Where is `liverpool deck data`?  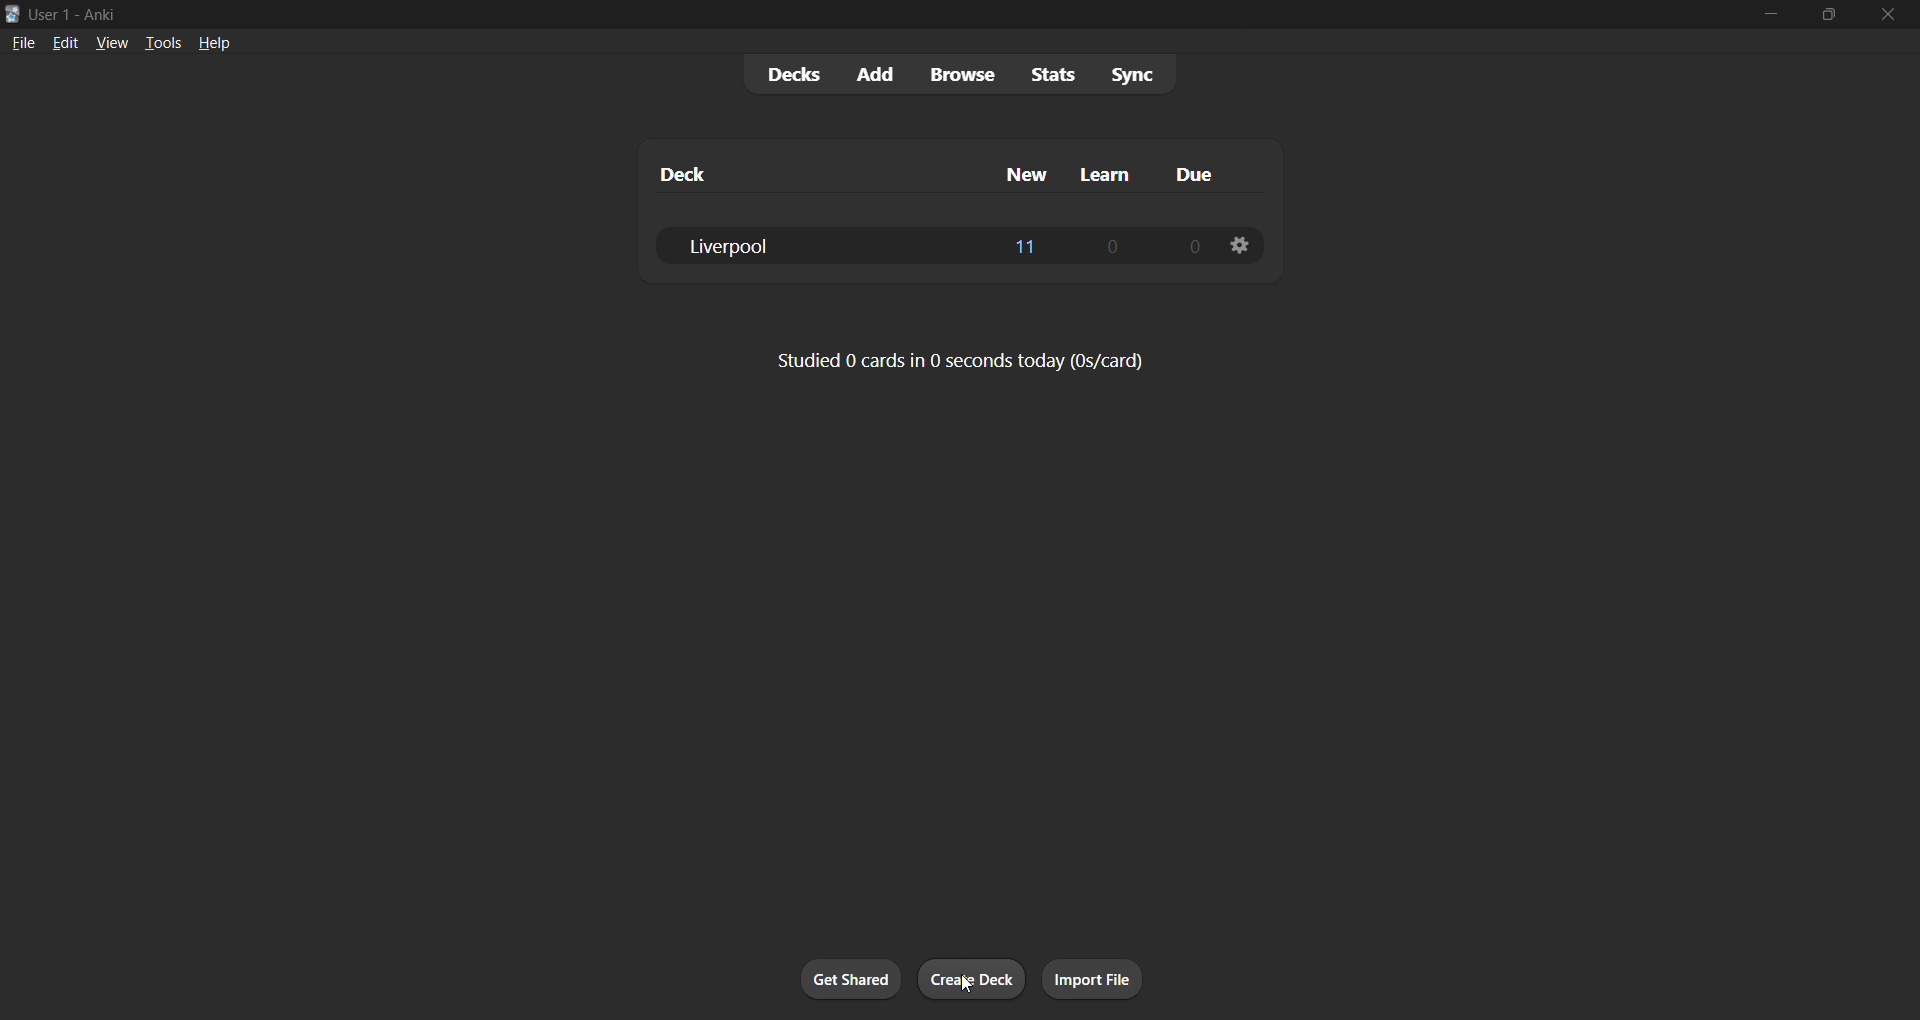 liverpool deck data is located at coordinates (937, 245).